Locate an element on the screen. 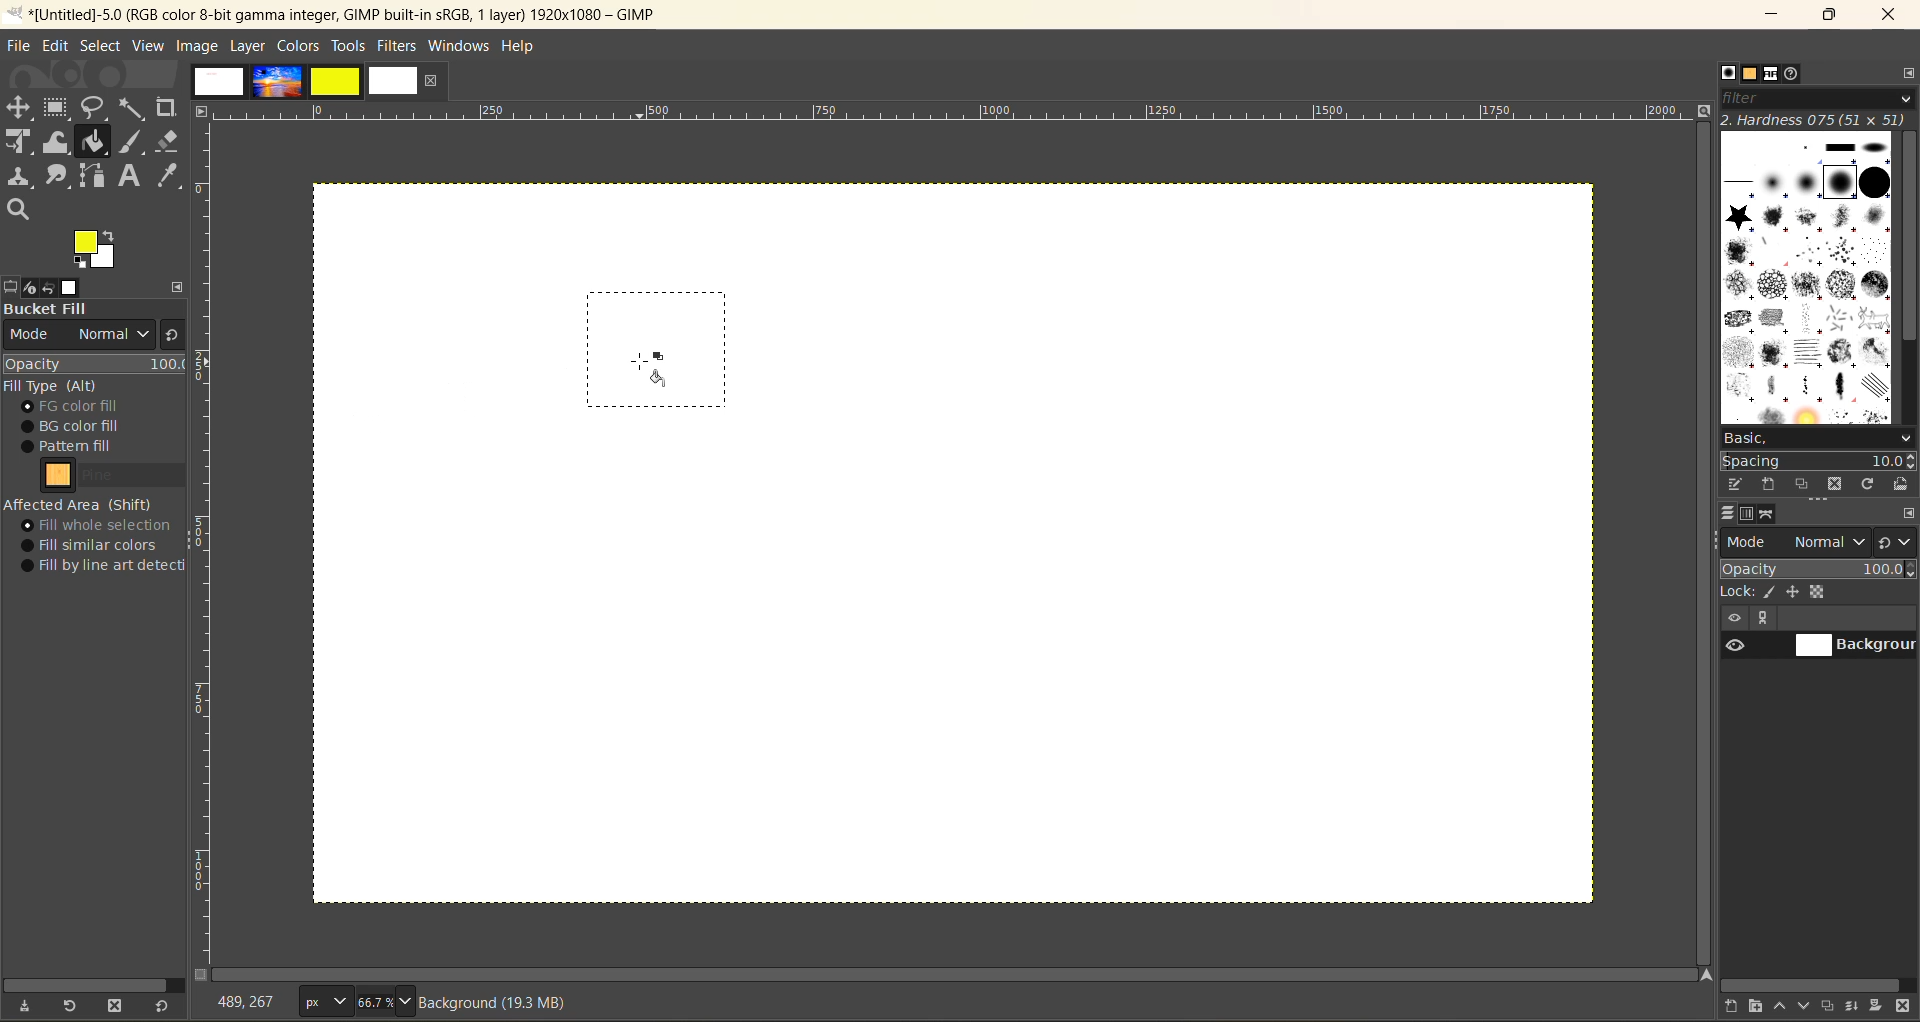 The image size is (1920, 1022). vertical scroll bar is located at coordinates (1903, 255).